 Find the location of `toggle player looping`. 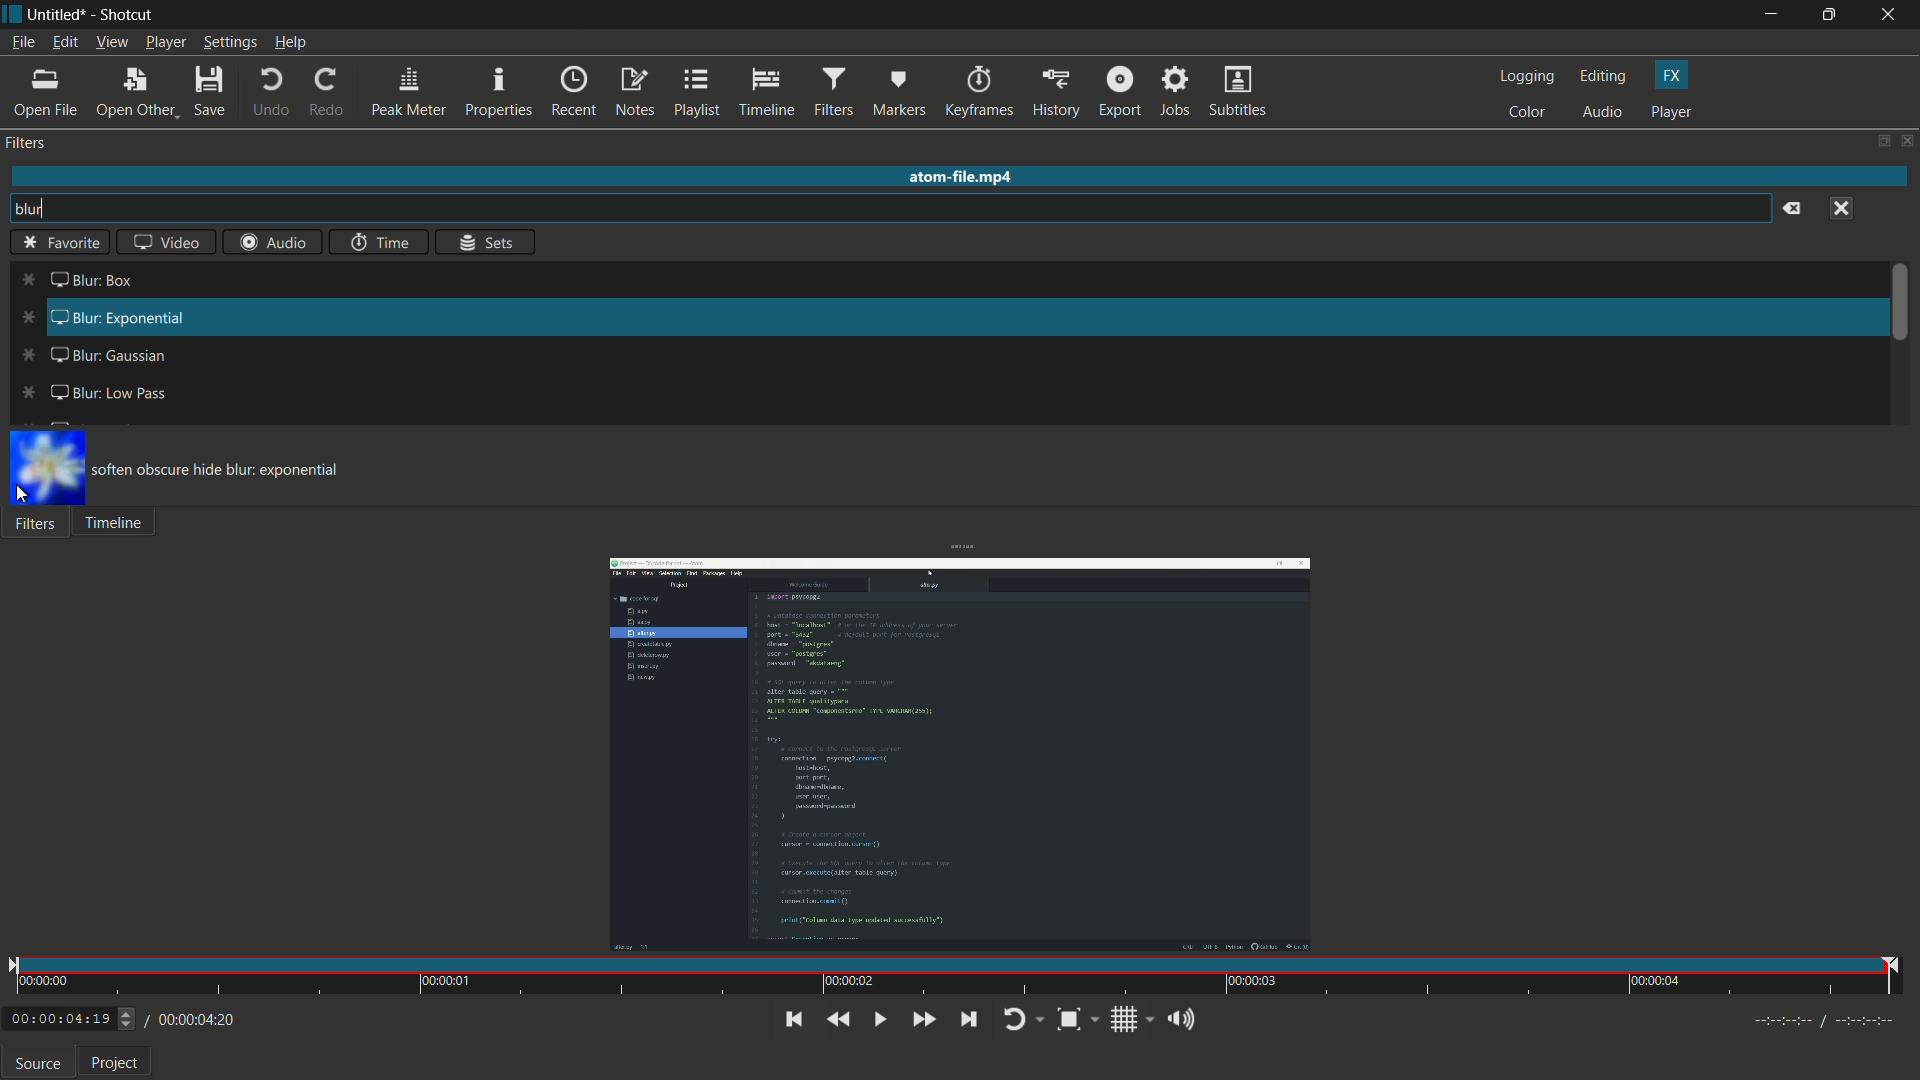

toggle player looping is located at coordinates (1021, 1021).